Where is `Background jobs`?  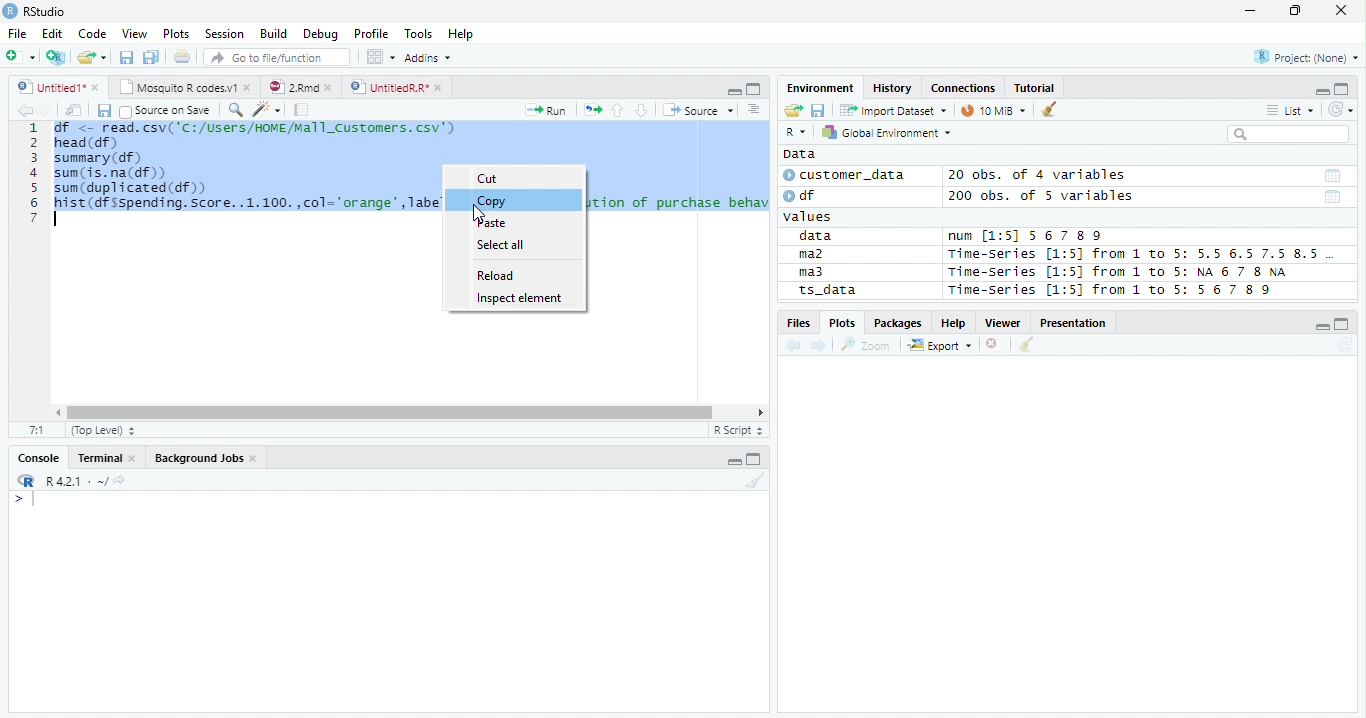 Background jobs is located at coordinates (206, 460).